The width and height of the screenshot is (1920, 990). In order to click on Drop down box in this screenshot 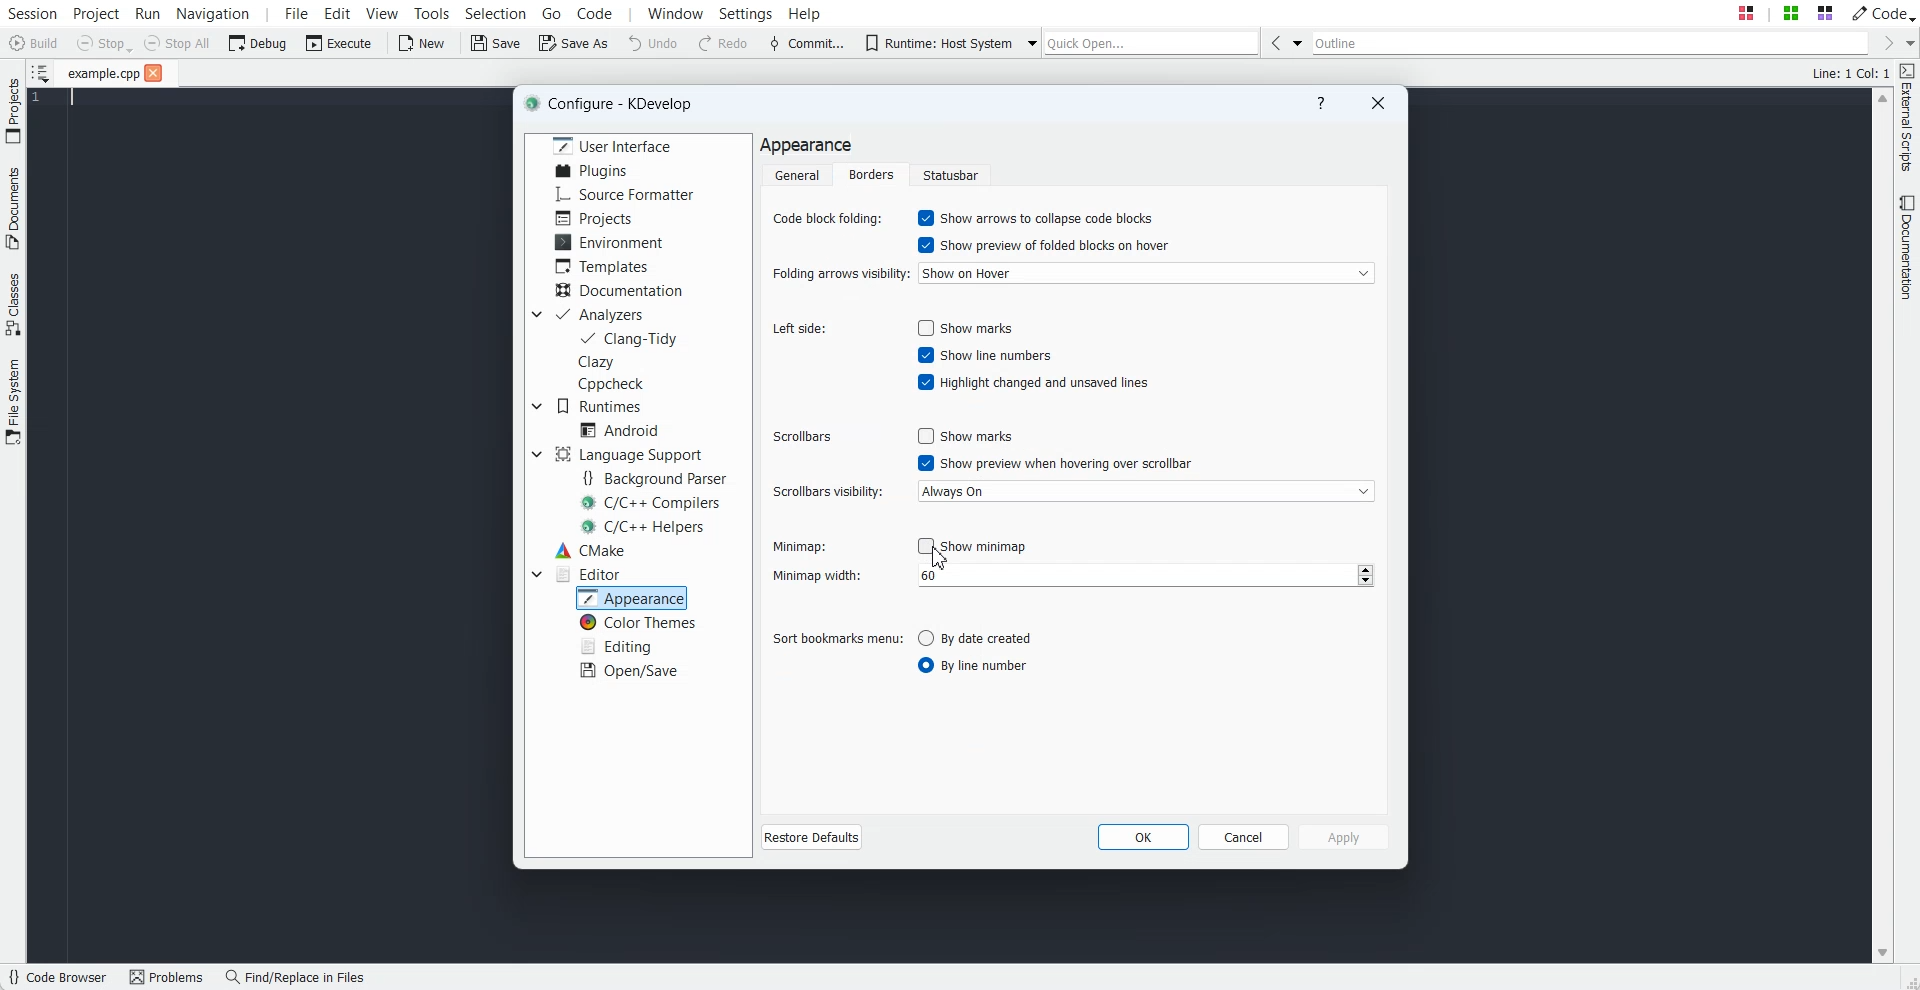, I will do `click(1298, 42)`.